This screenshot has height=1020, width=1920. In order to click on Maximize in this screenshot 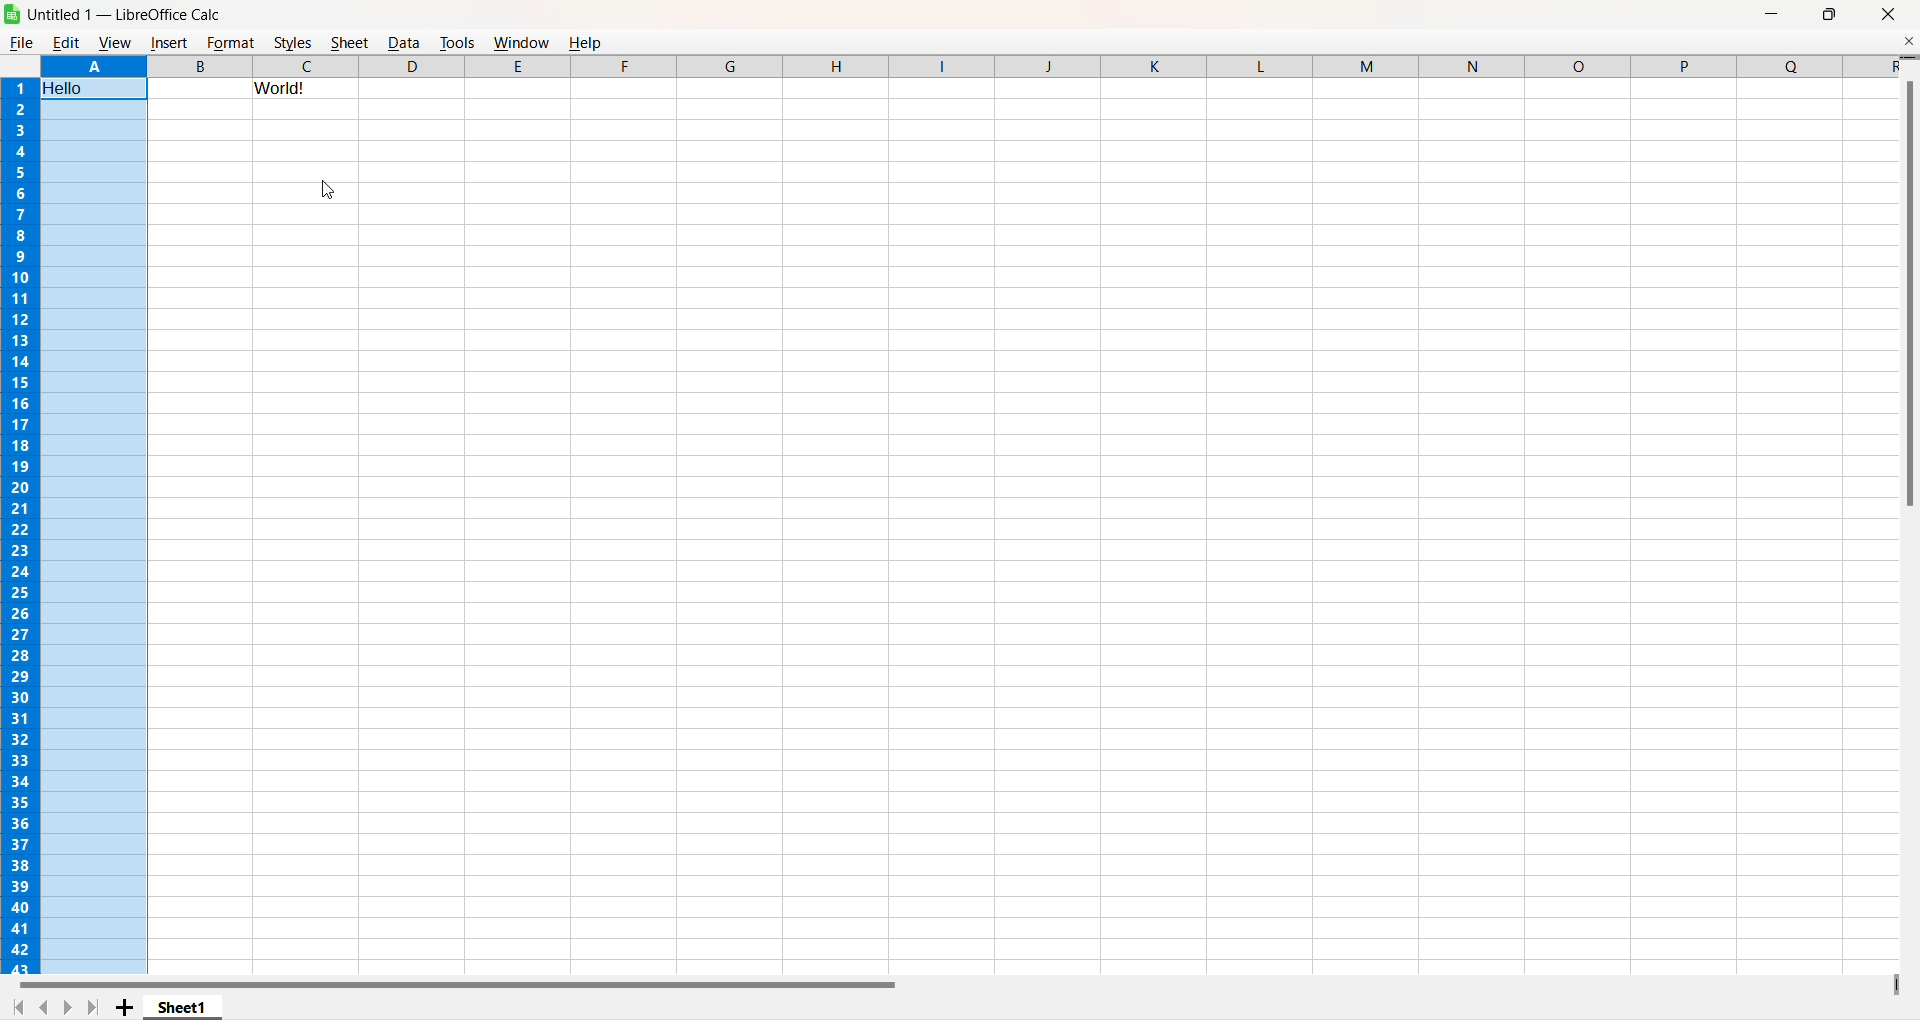, I will do `click(1831, 15)`.